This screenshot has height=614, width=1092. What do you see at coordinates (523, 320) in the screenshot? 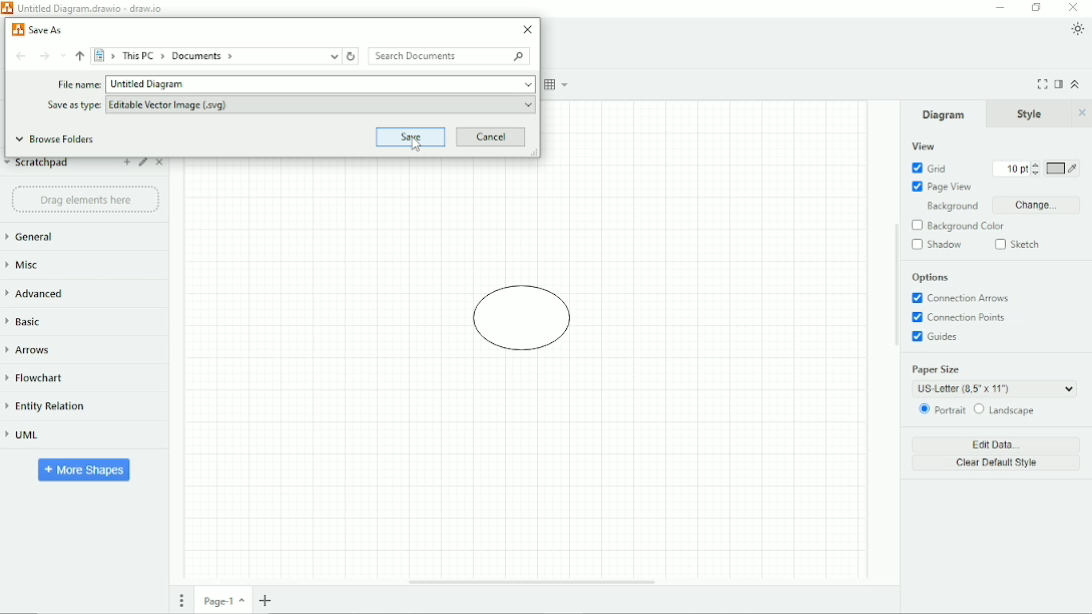
I see `Diagram of circle` at bounding box center [523, 320].